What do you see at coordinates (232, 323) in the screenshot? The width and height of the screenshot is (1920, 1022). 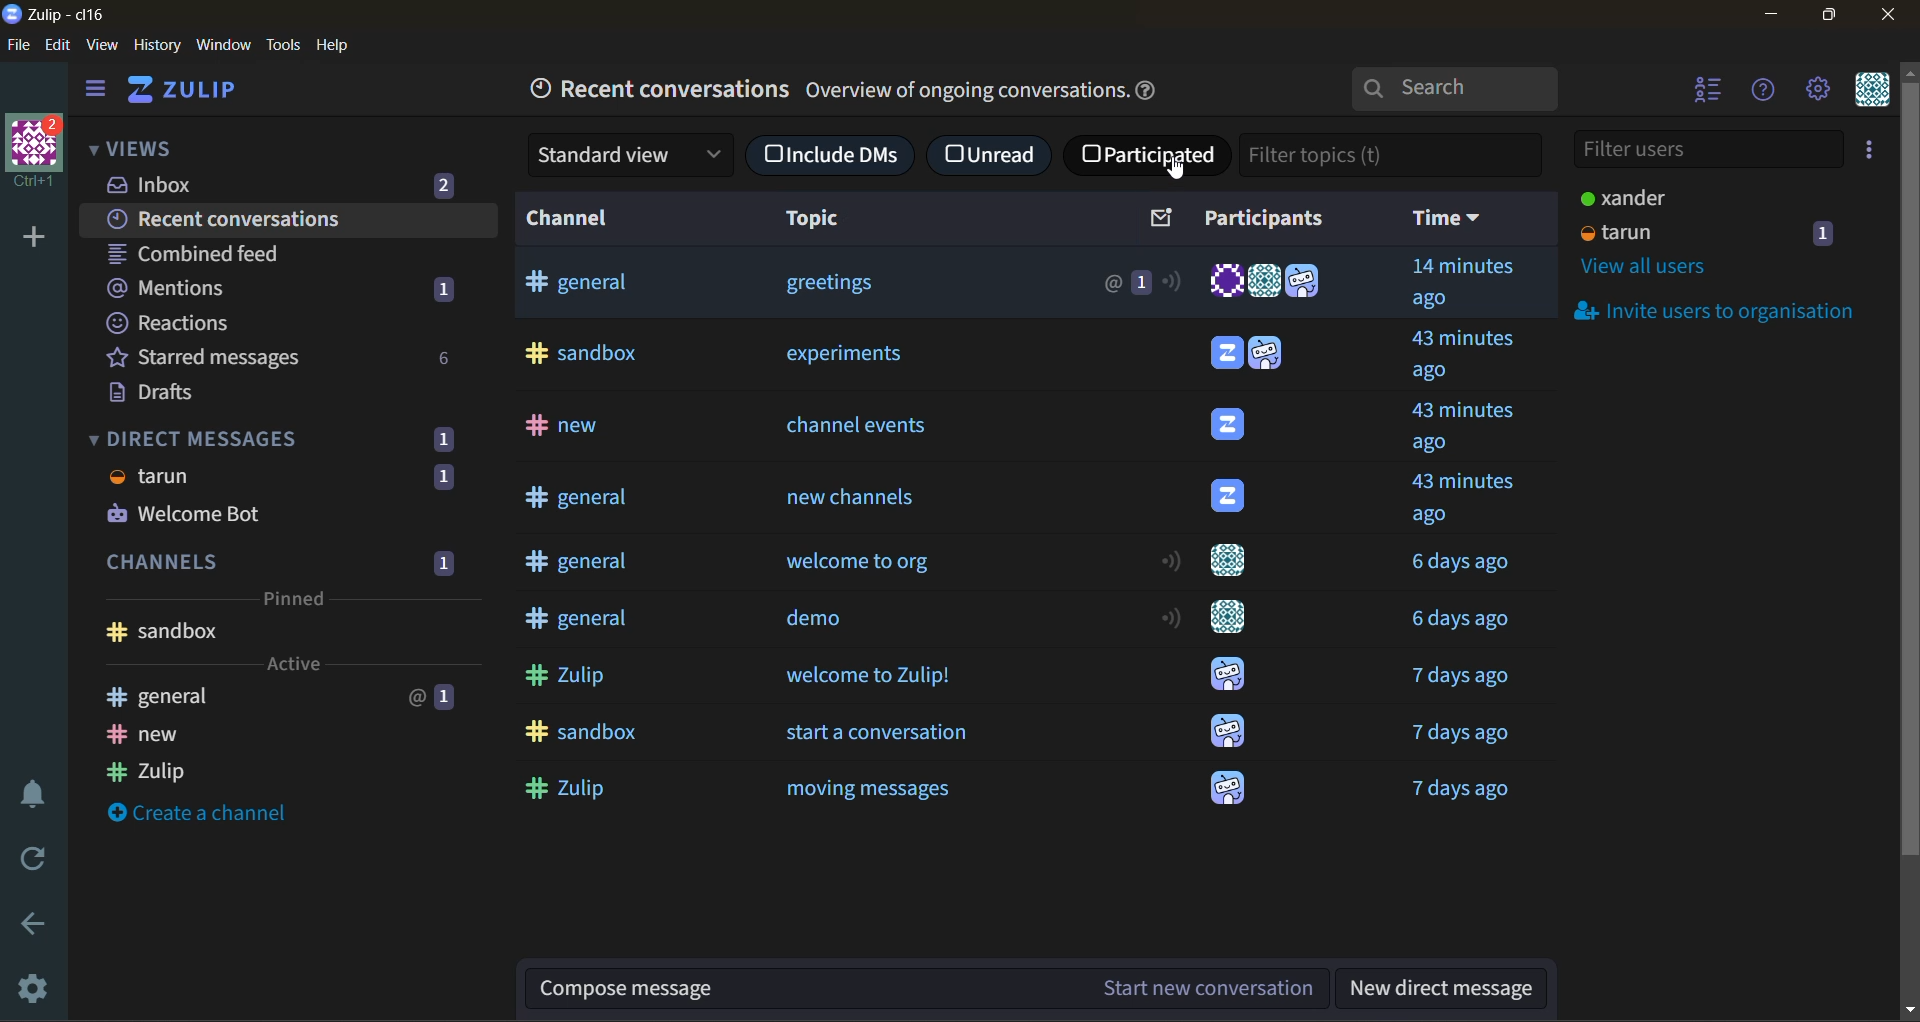 I see `reactions` at bounding box center [232, 323].